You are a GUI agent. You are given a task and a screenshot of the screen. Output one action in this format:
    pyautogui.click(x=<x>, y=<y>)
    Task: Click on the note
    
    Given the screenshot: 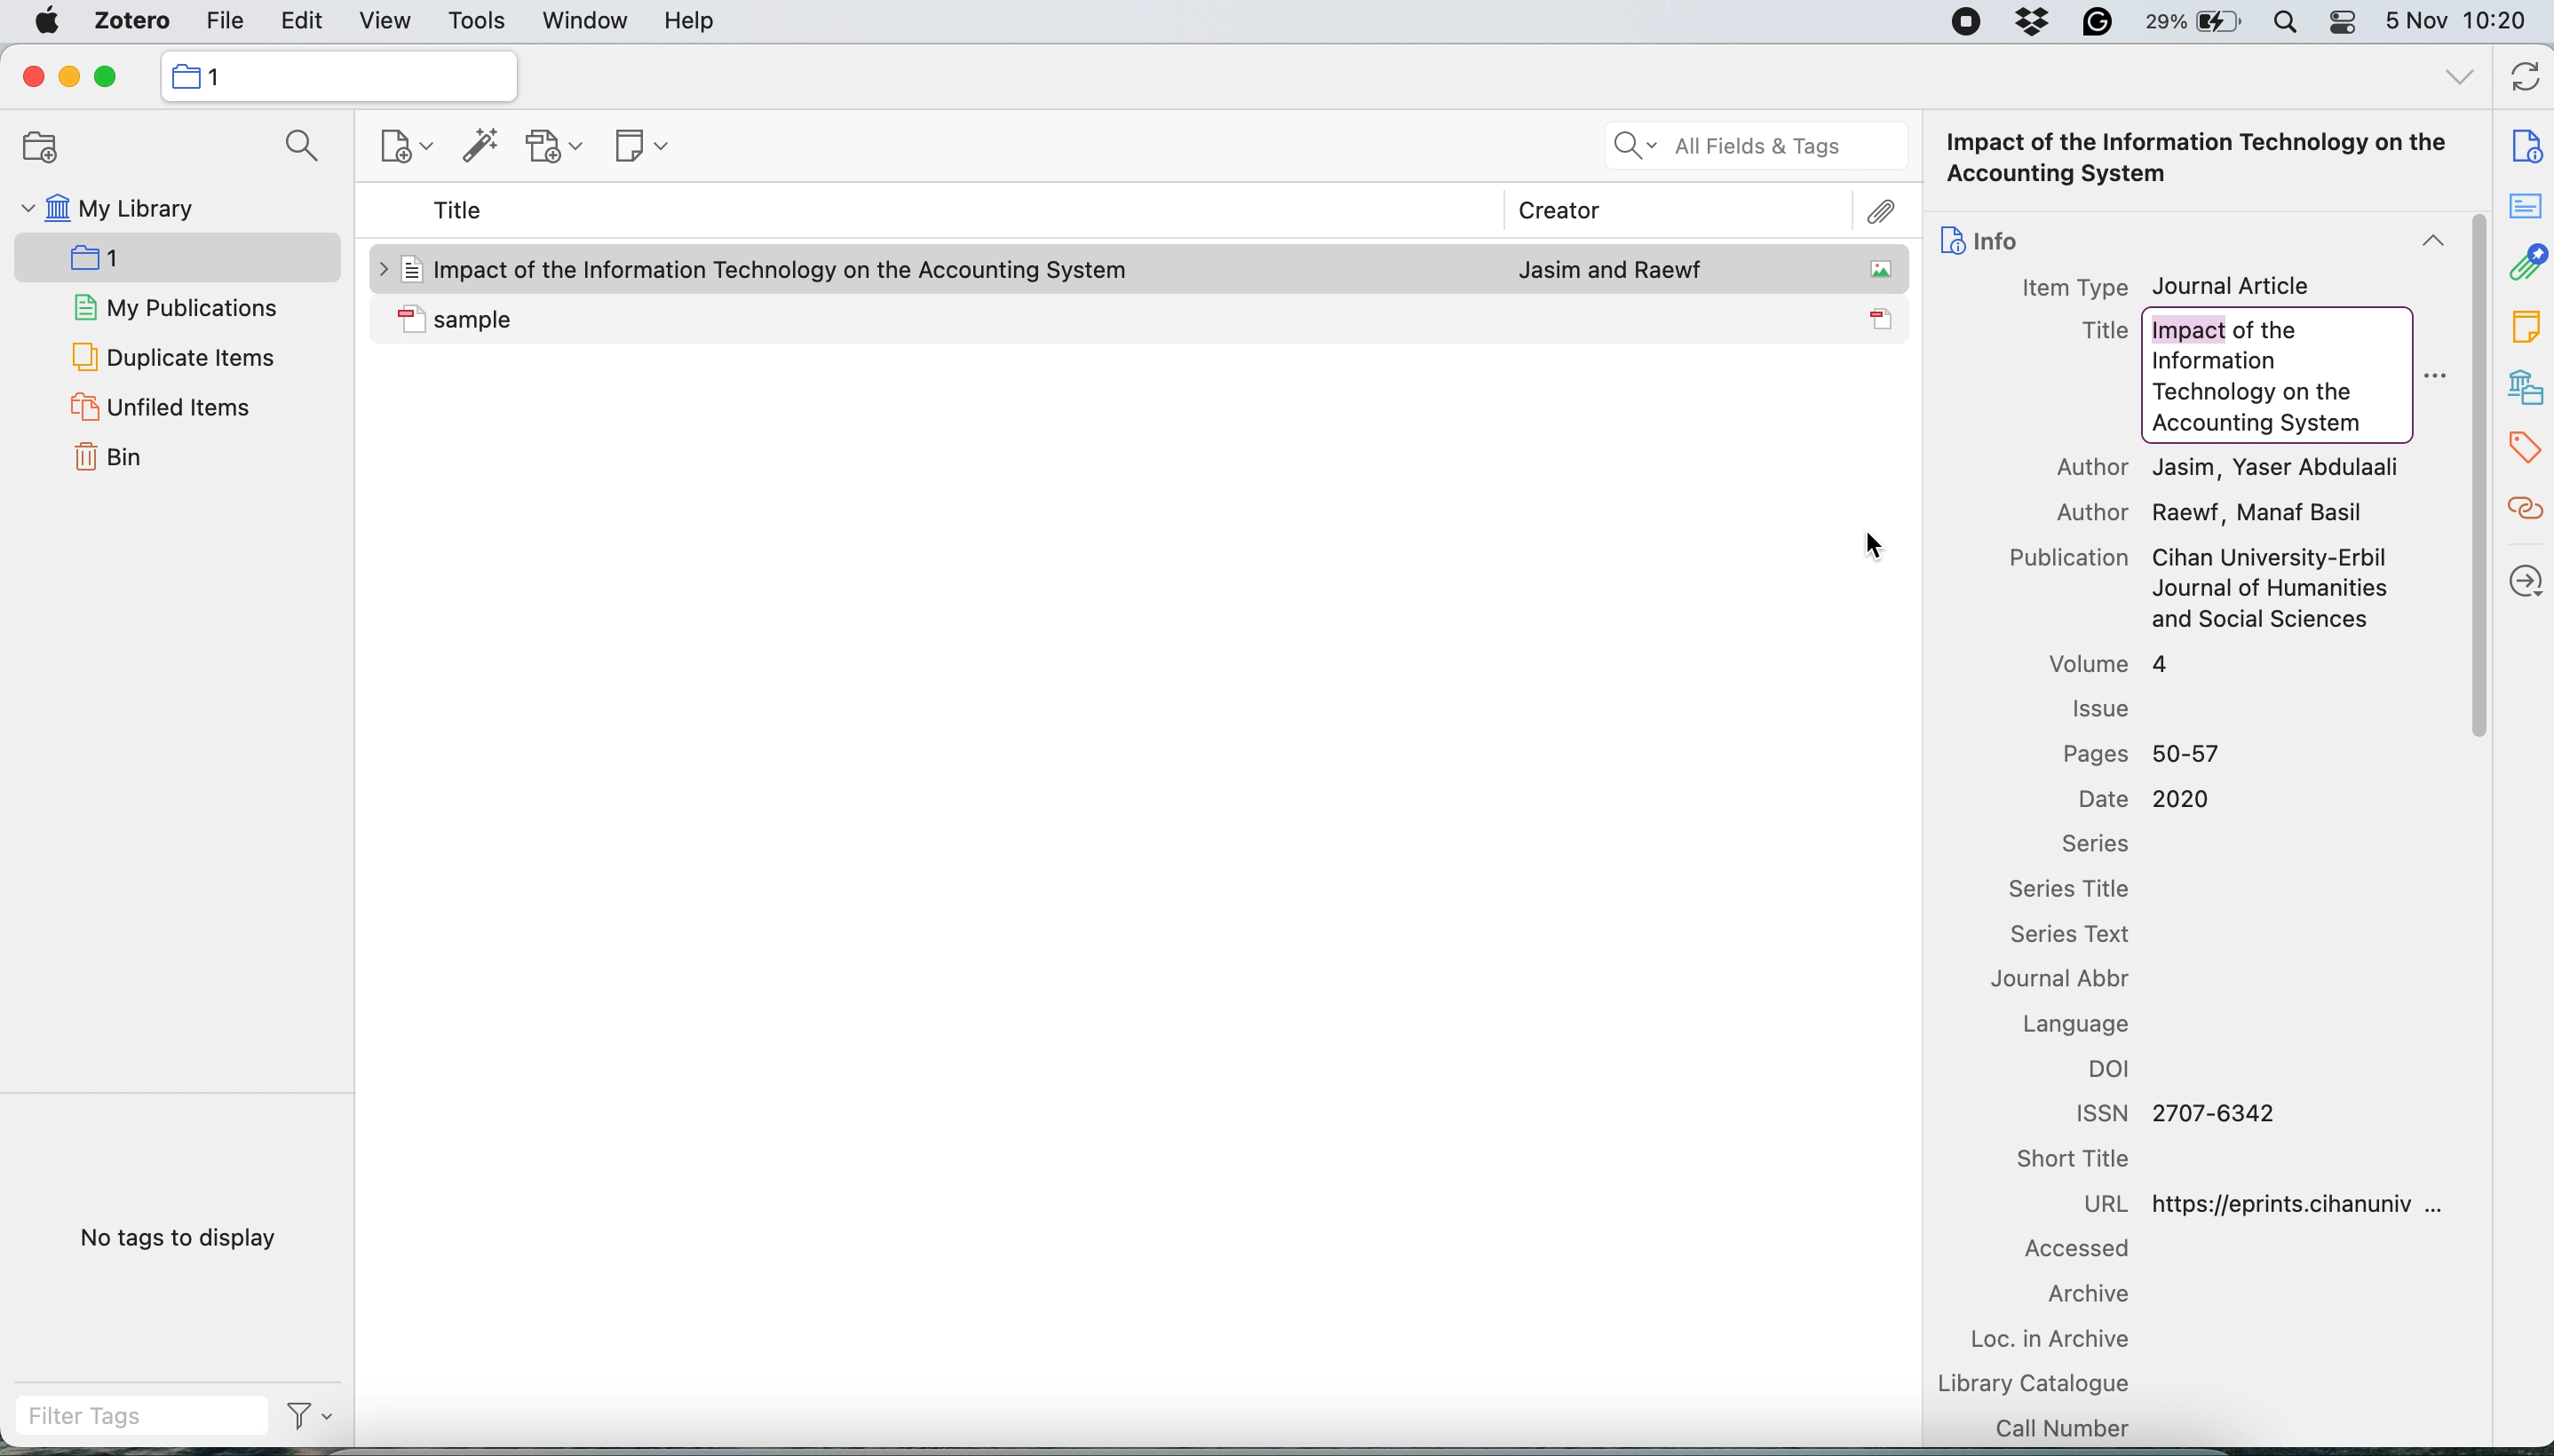 What is the action you would take?
    pyautogui.click(x=2525, y=326)
    